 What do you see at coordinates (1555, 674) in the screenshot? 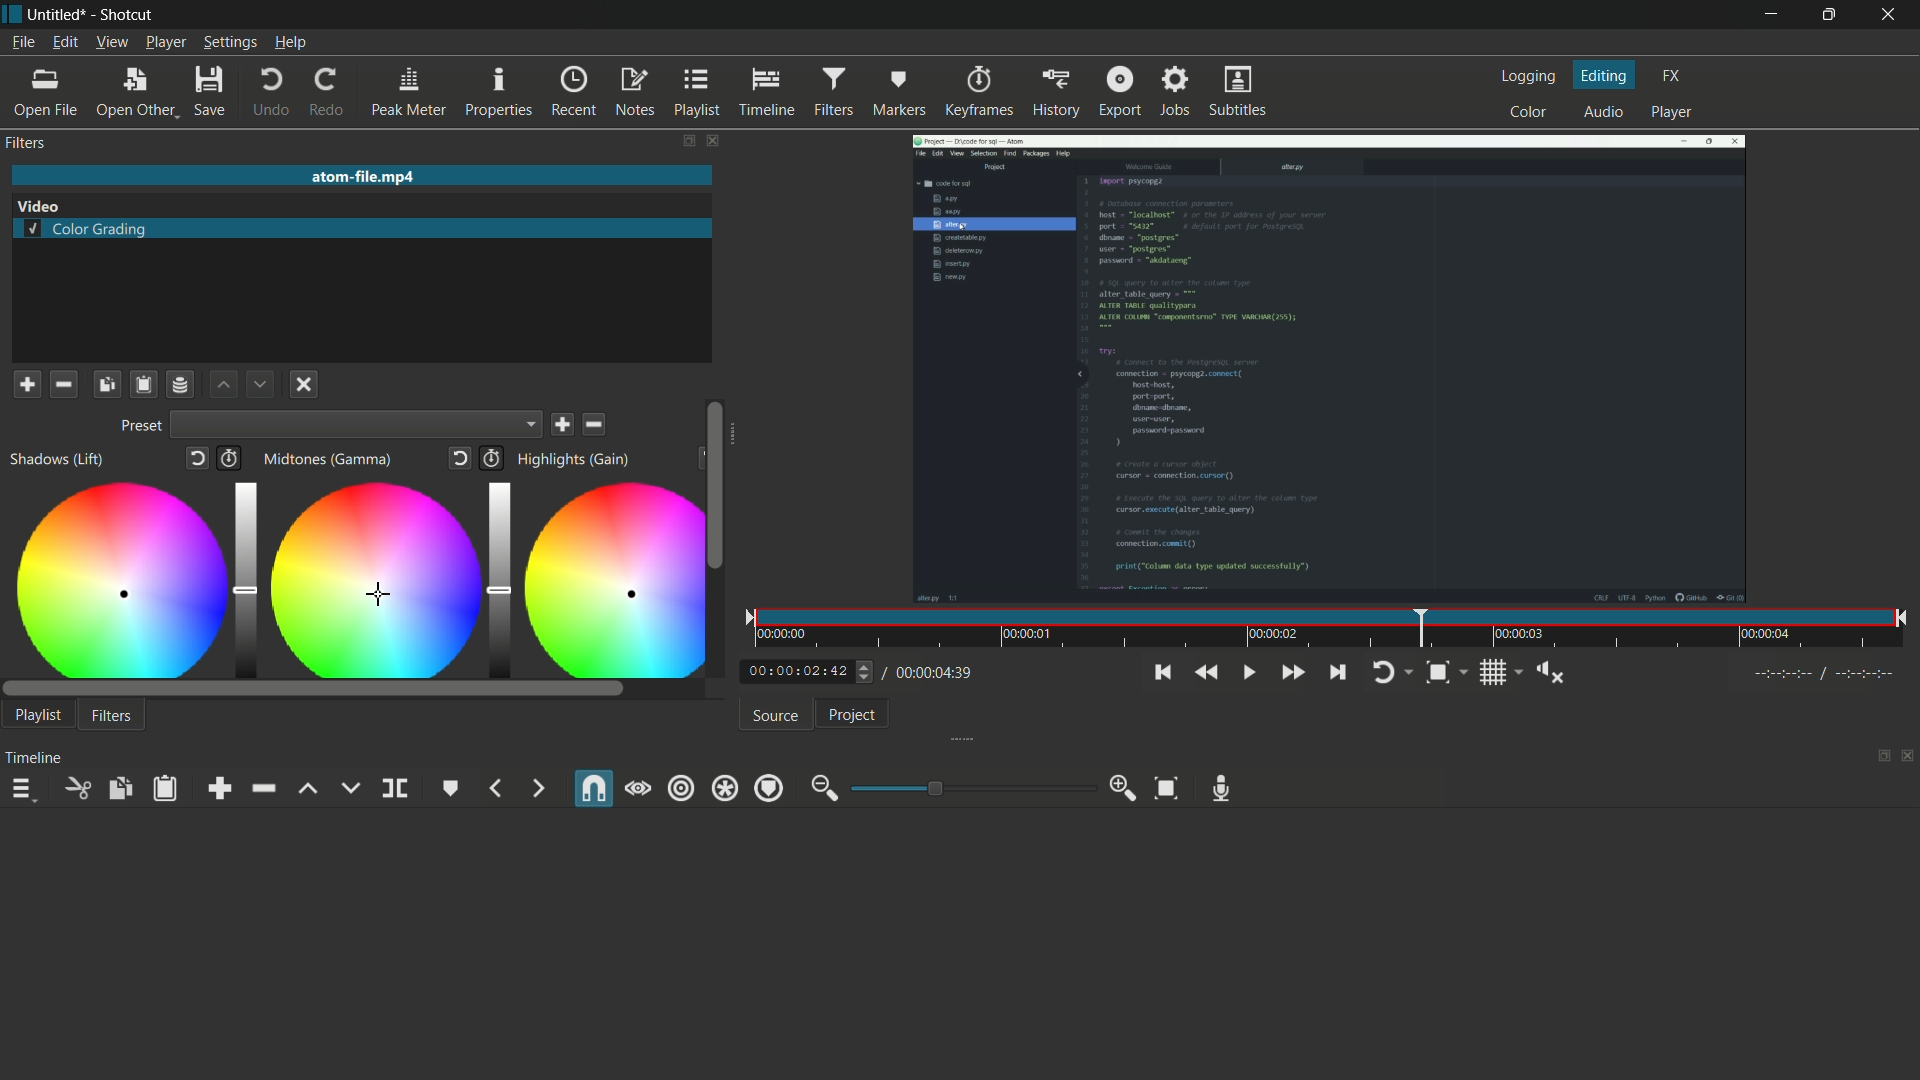
I see `show volume control` at bounding box center [1555, 674].